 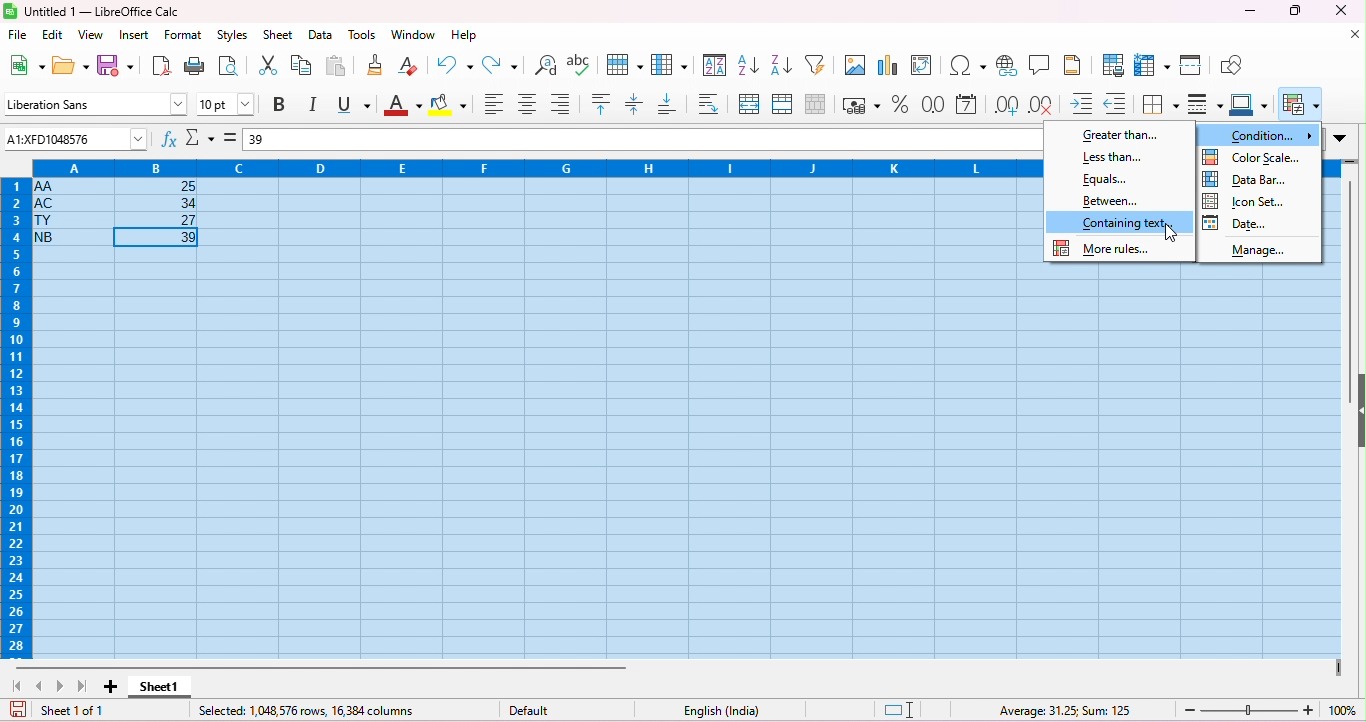 I want to click on insert comment, so click(x=1042, y=64).